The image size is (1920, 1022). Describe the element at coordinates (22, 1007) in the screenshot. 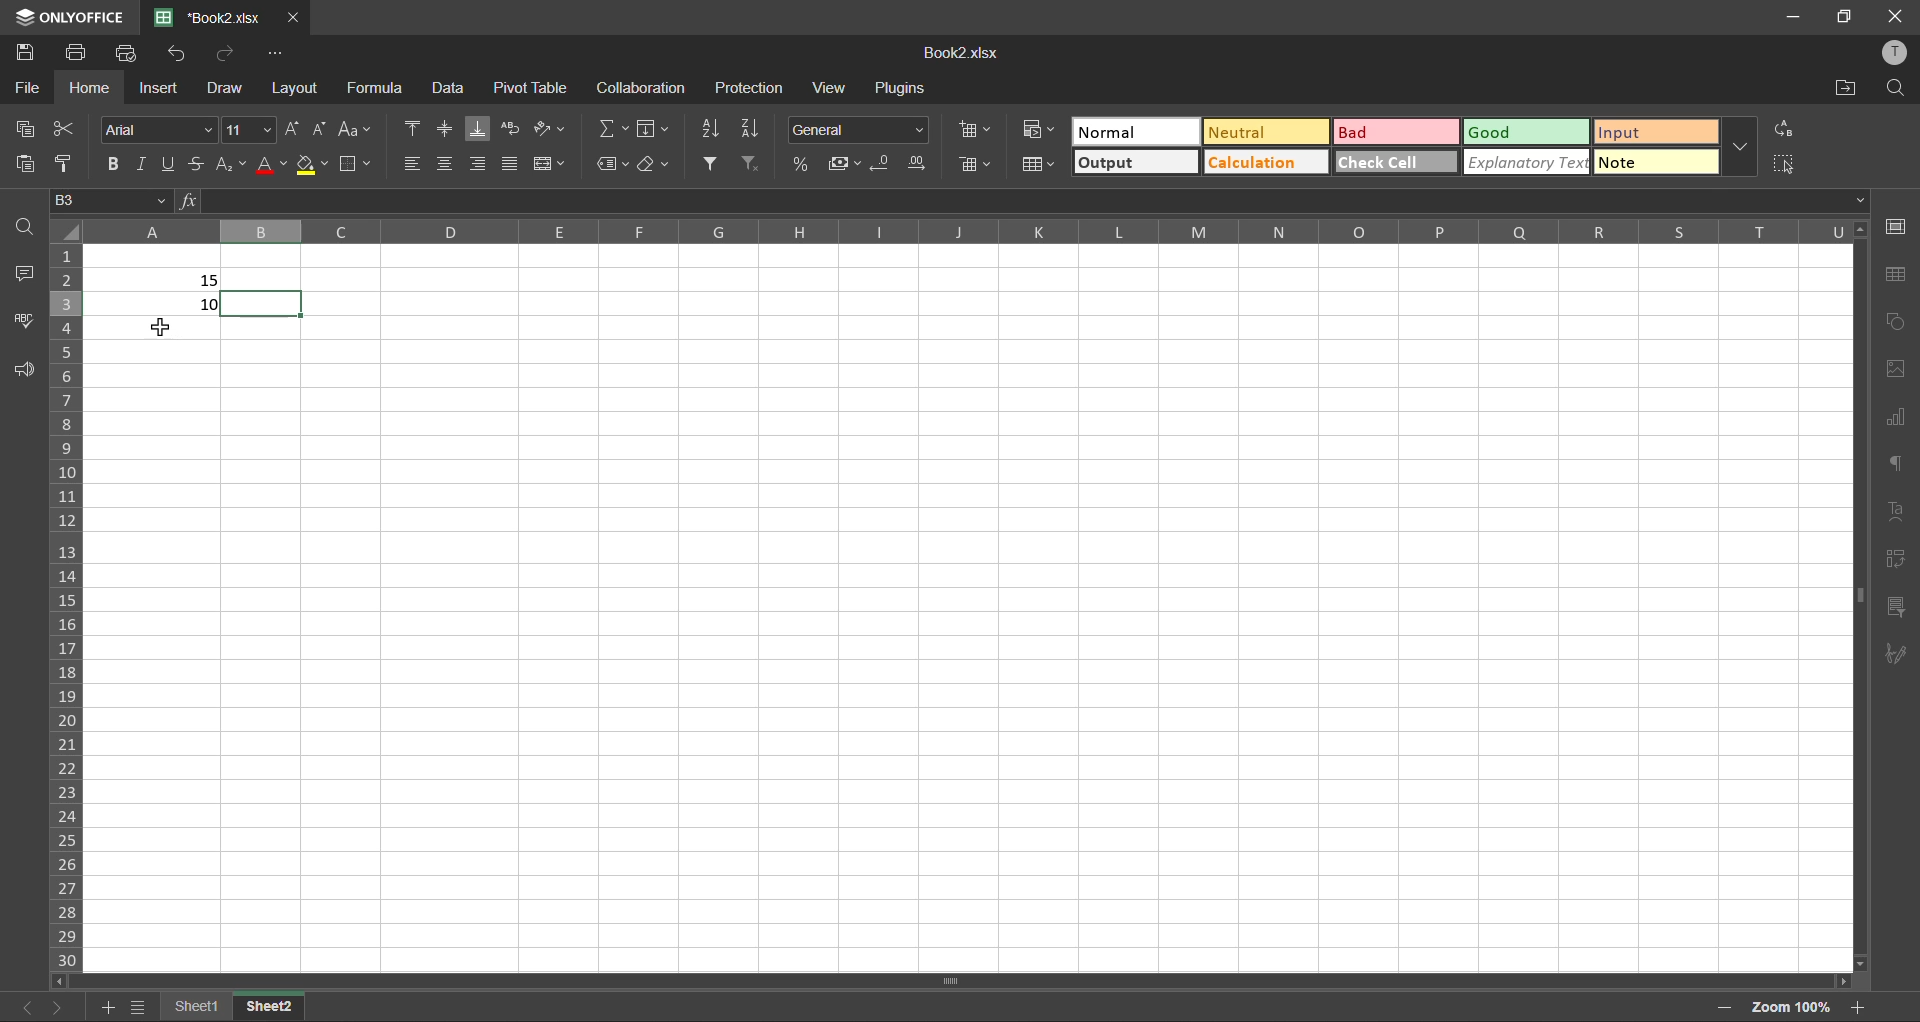

I see `previous` at that location.